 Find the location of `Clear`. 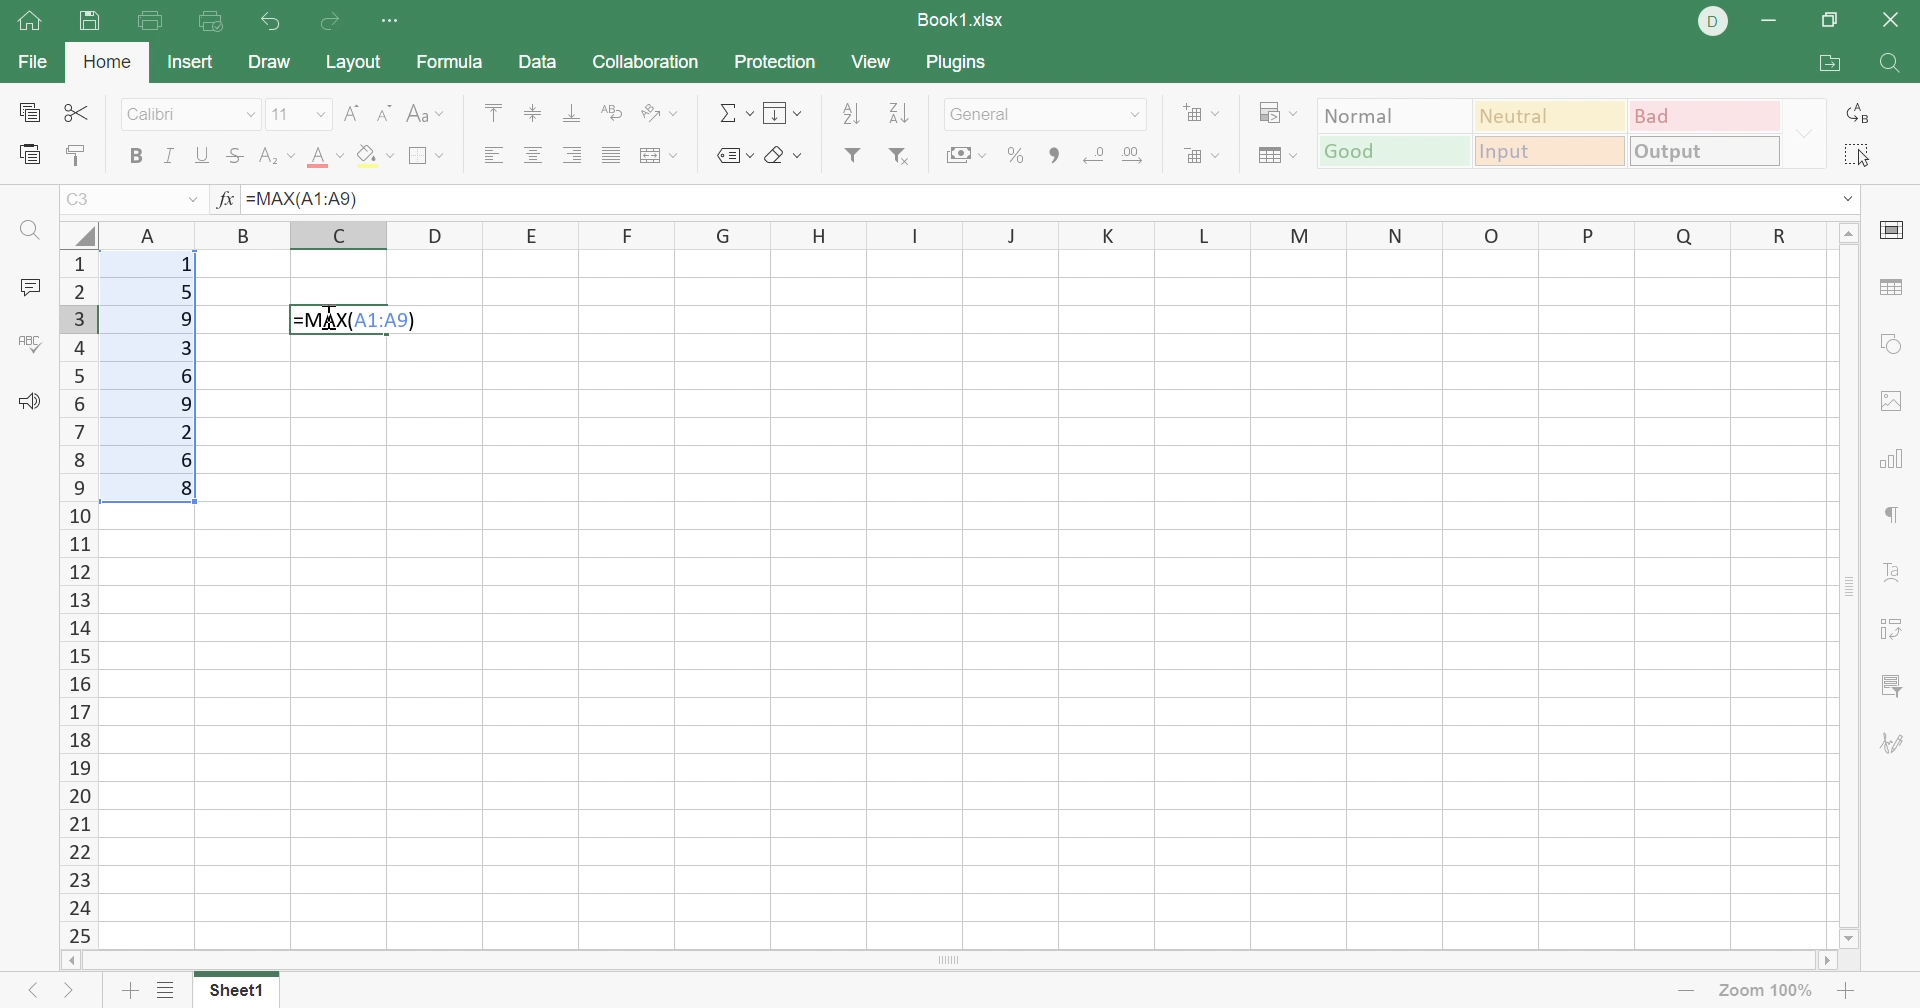

Clear is located at coordinates (784, 155).